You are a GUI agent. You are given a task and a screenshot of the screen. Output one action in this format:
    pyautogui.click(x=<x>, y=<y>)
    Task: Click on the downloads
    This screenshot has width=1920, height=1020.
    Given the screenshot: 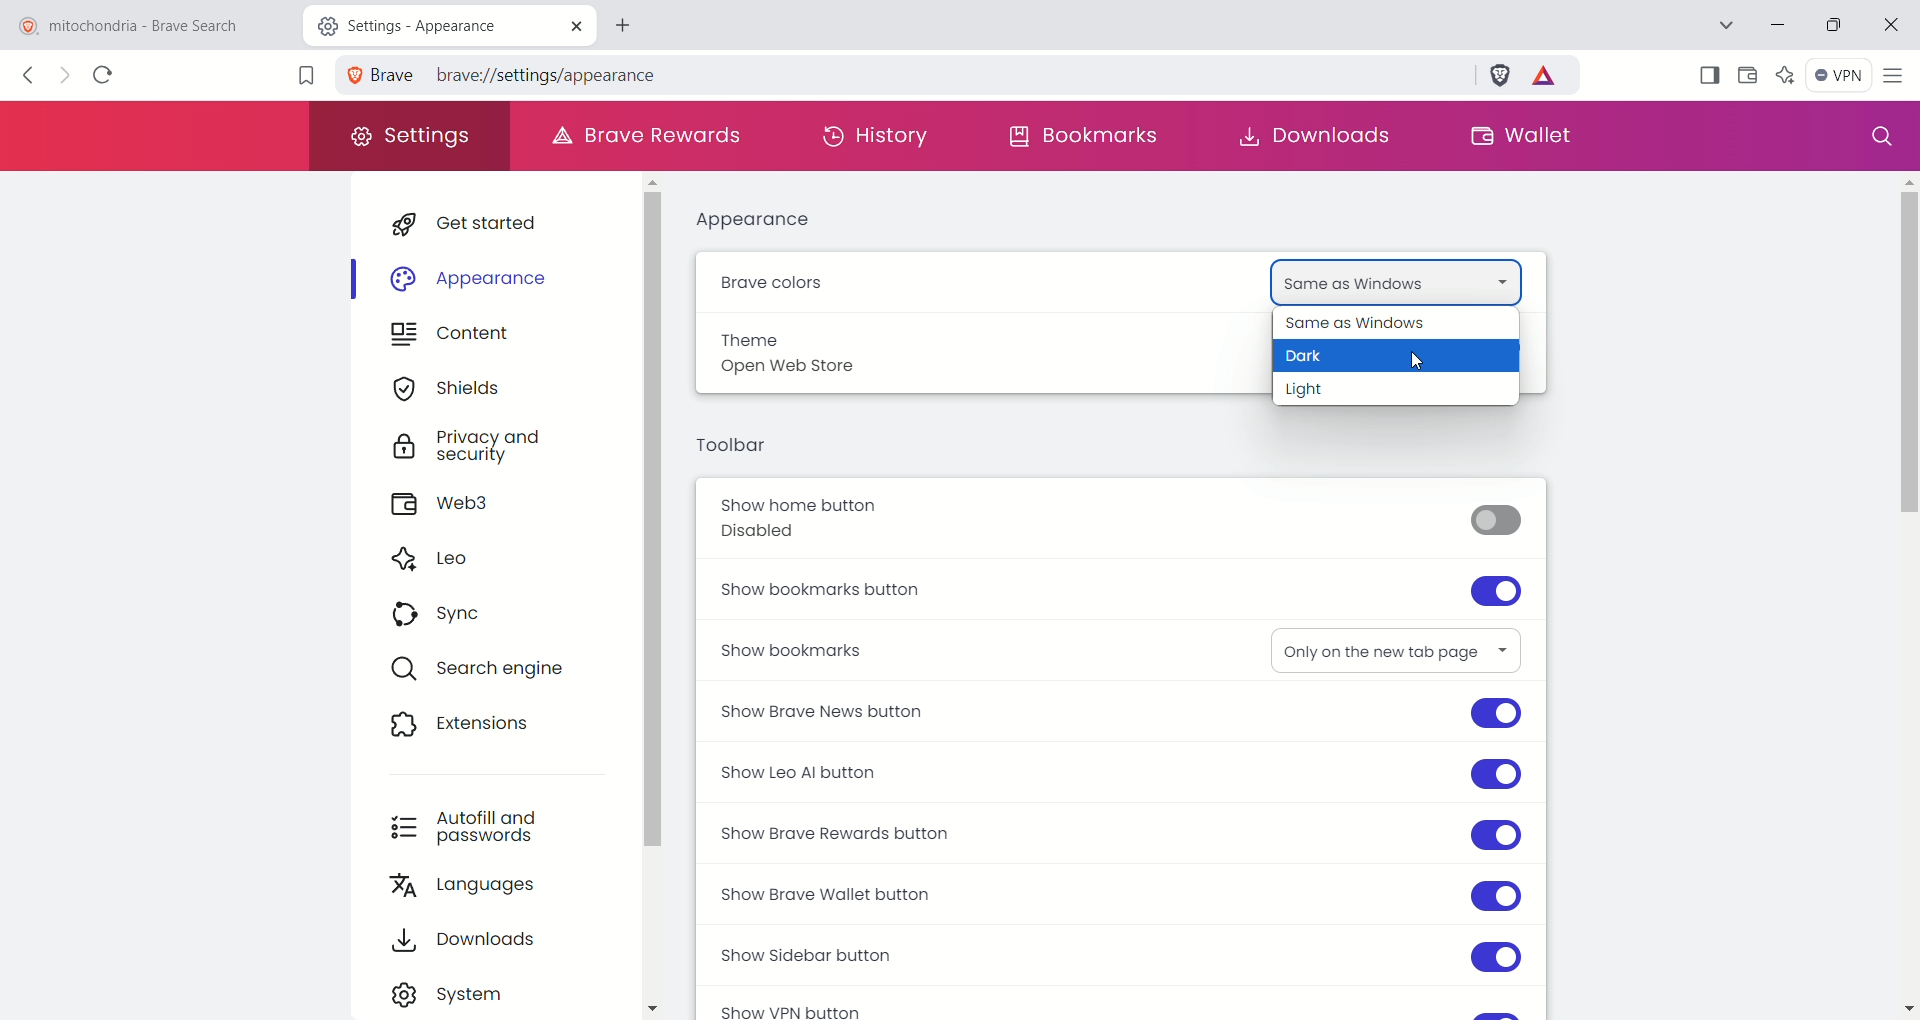 What is the action you would take?
    pyautogui.click(x=476, y=940)
    